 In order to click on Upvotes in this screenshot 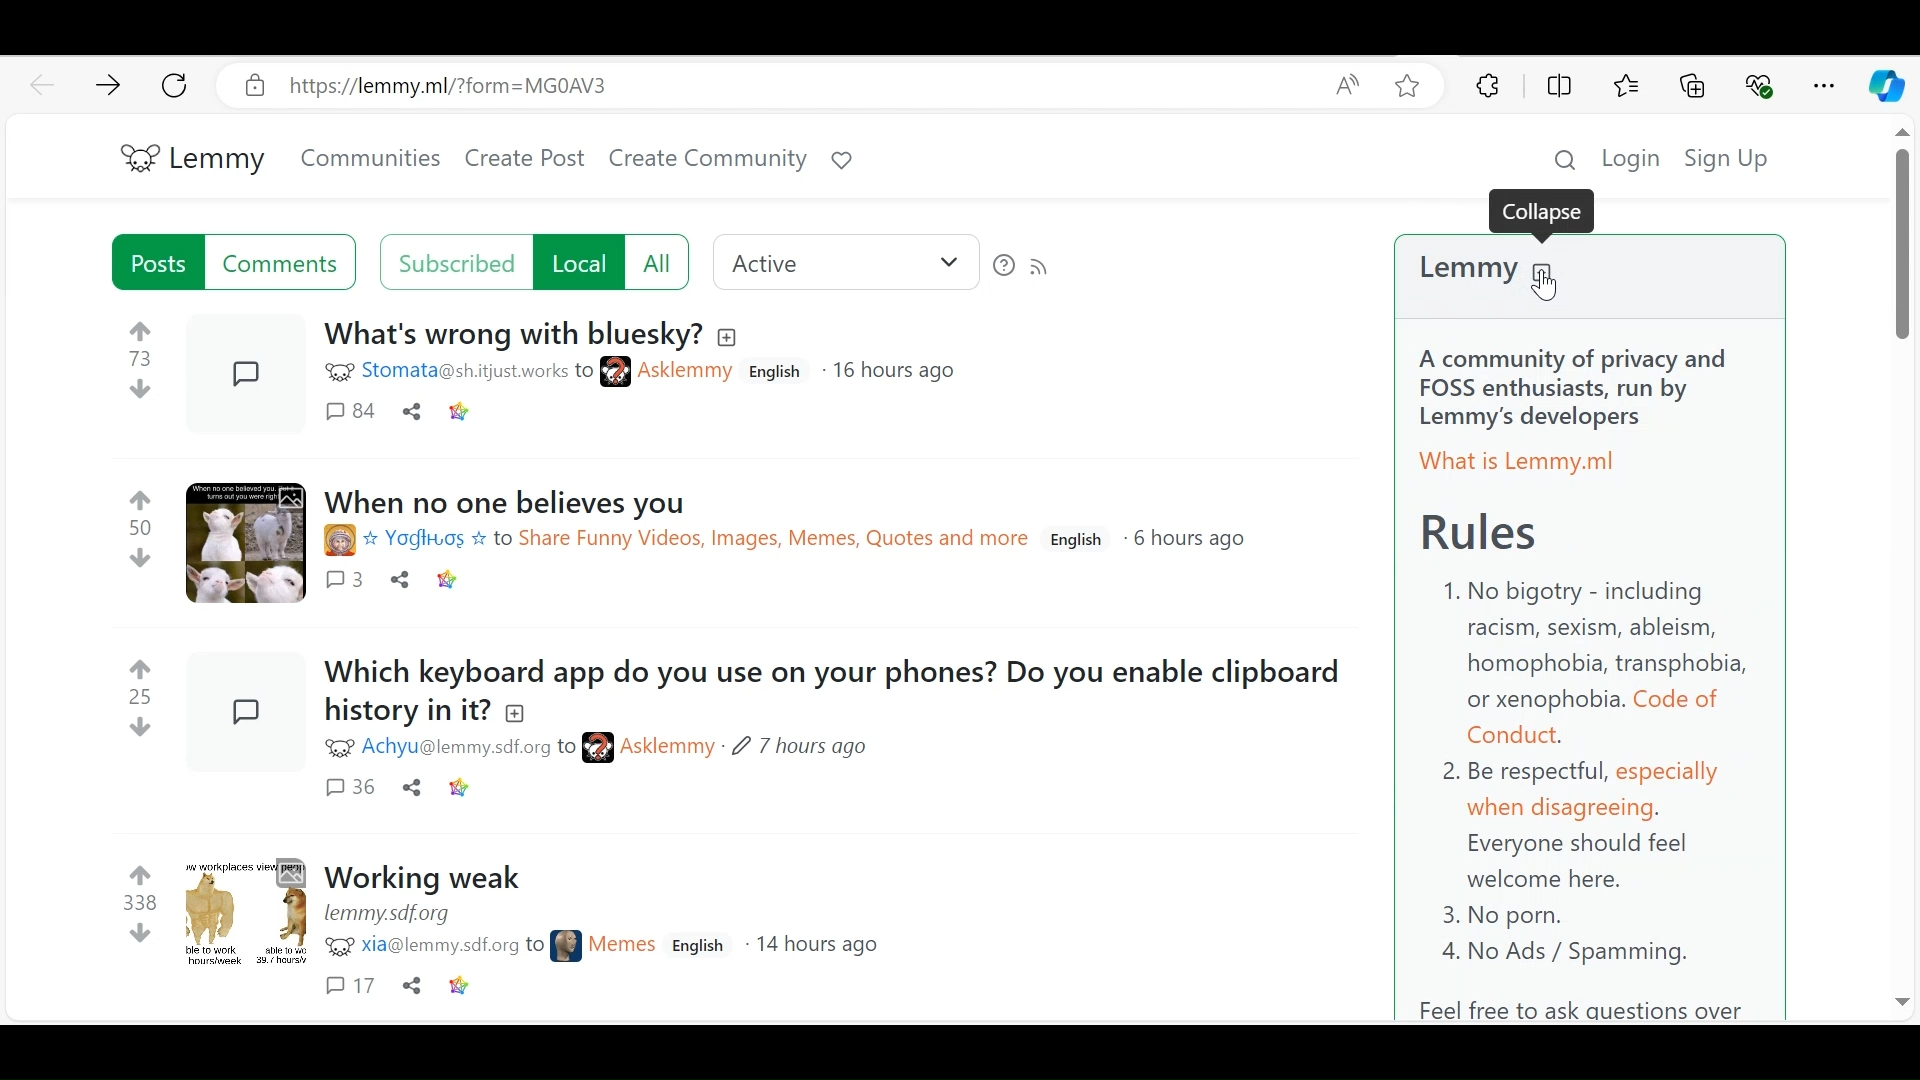, I will do `click(145, 667)`.